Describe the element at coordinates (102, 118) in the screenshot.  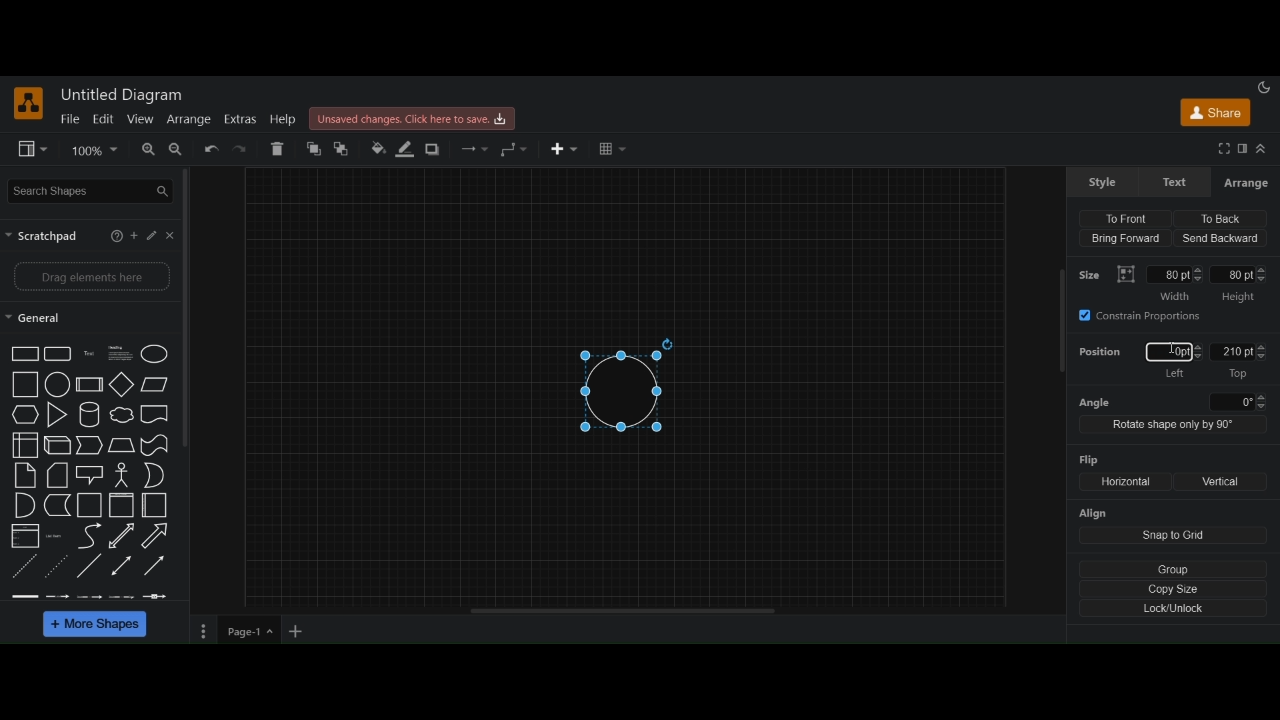
I see `edit` at that location.